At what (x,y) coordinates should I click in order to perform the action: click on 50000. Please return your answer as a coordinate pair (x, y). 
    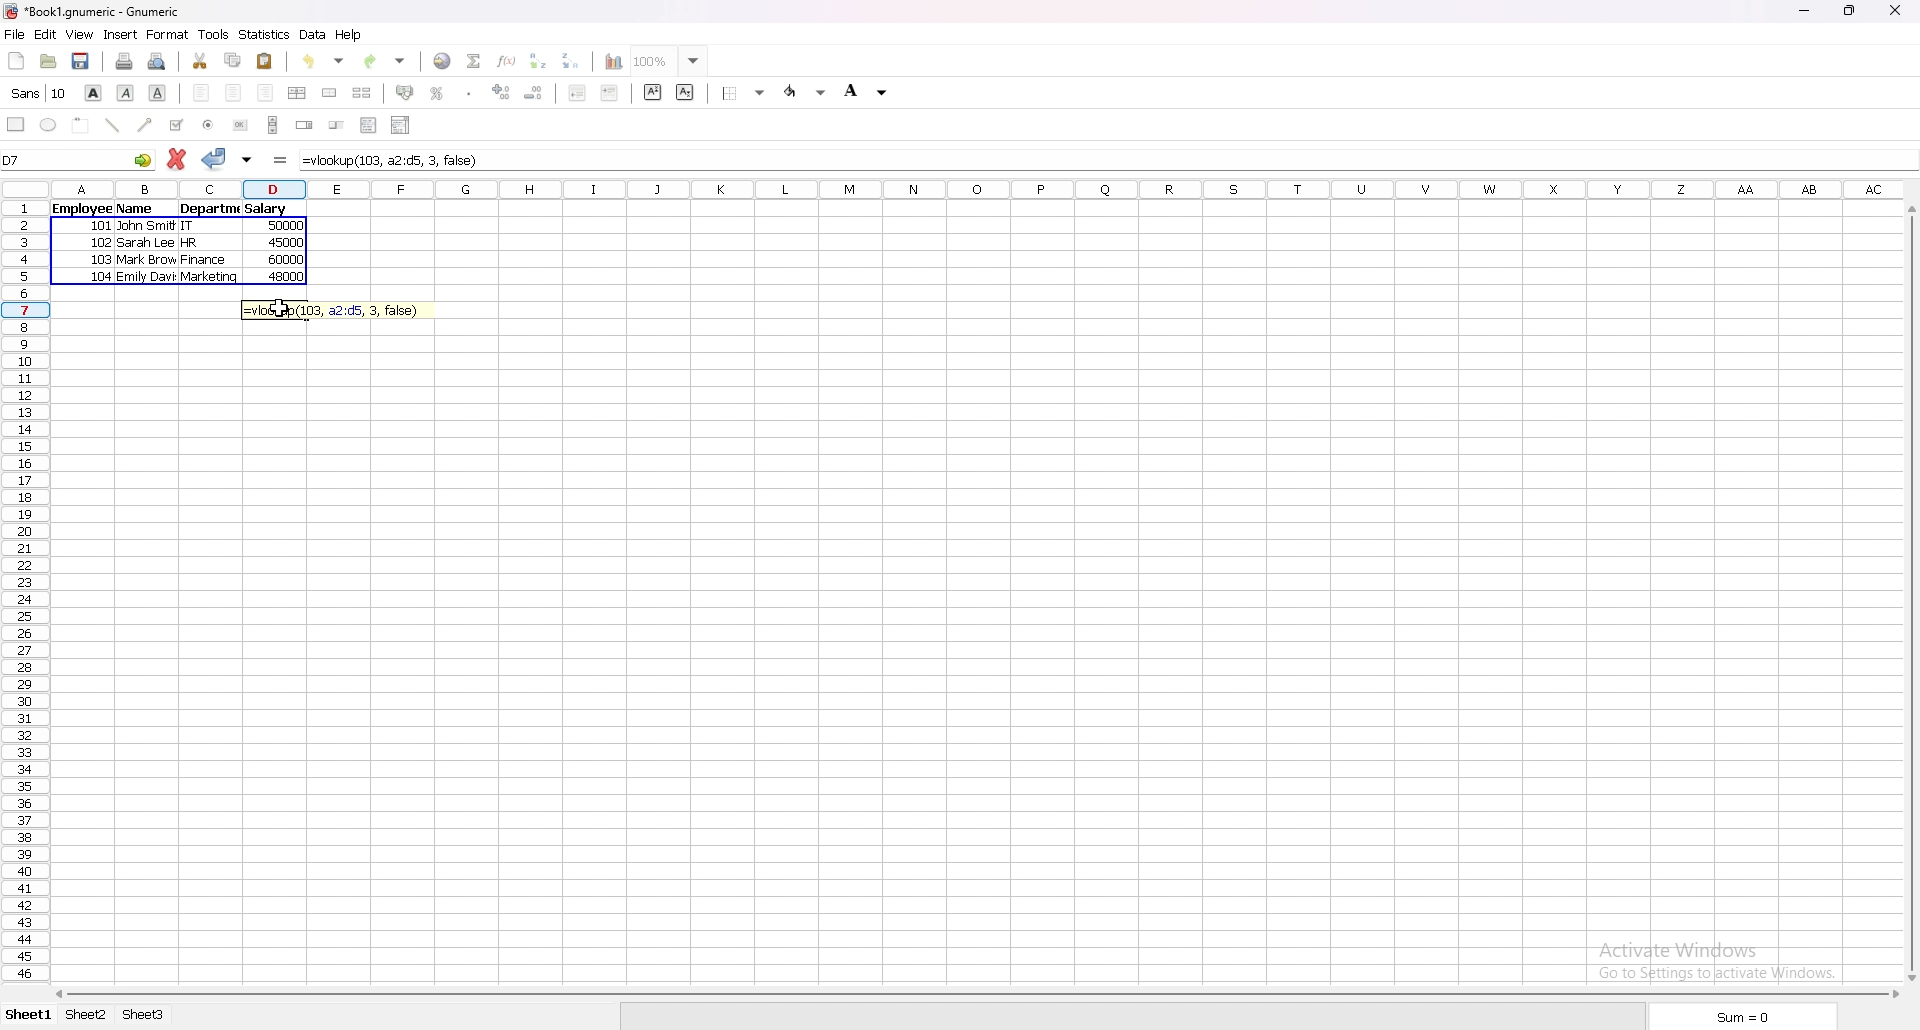
    Looking at the image, I should click on (289, 229).